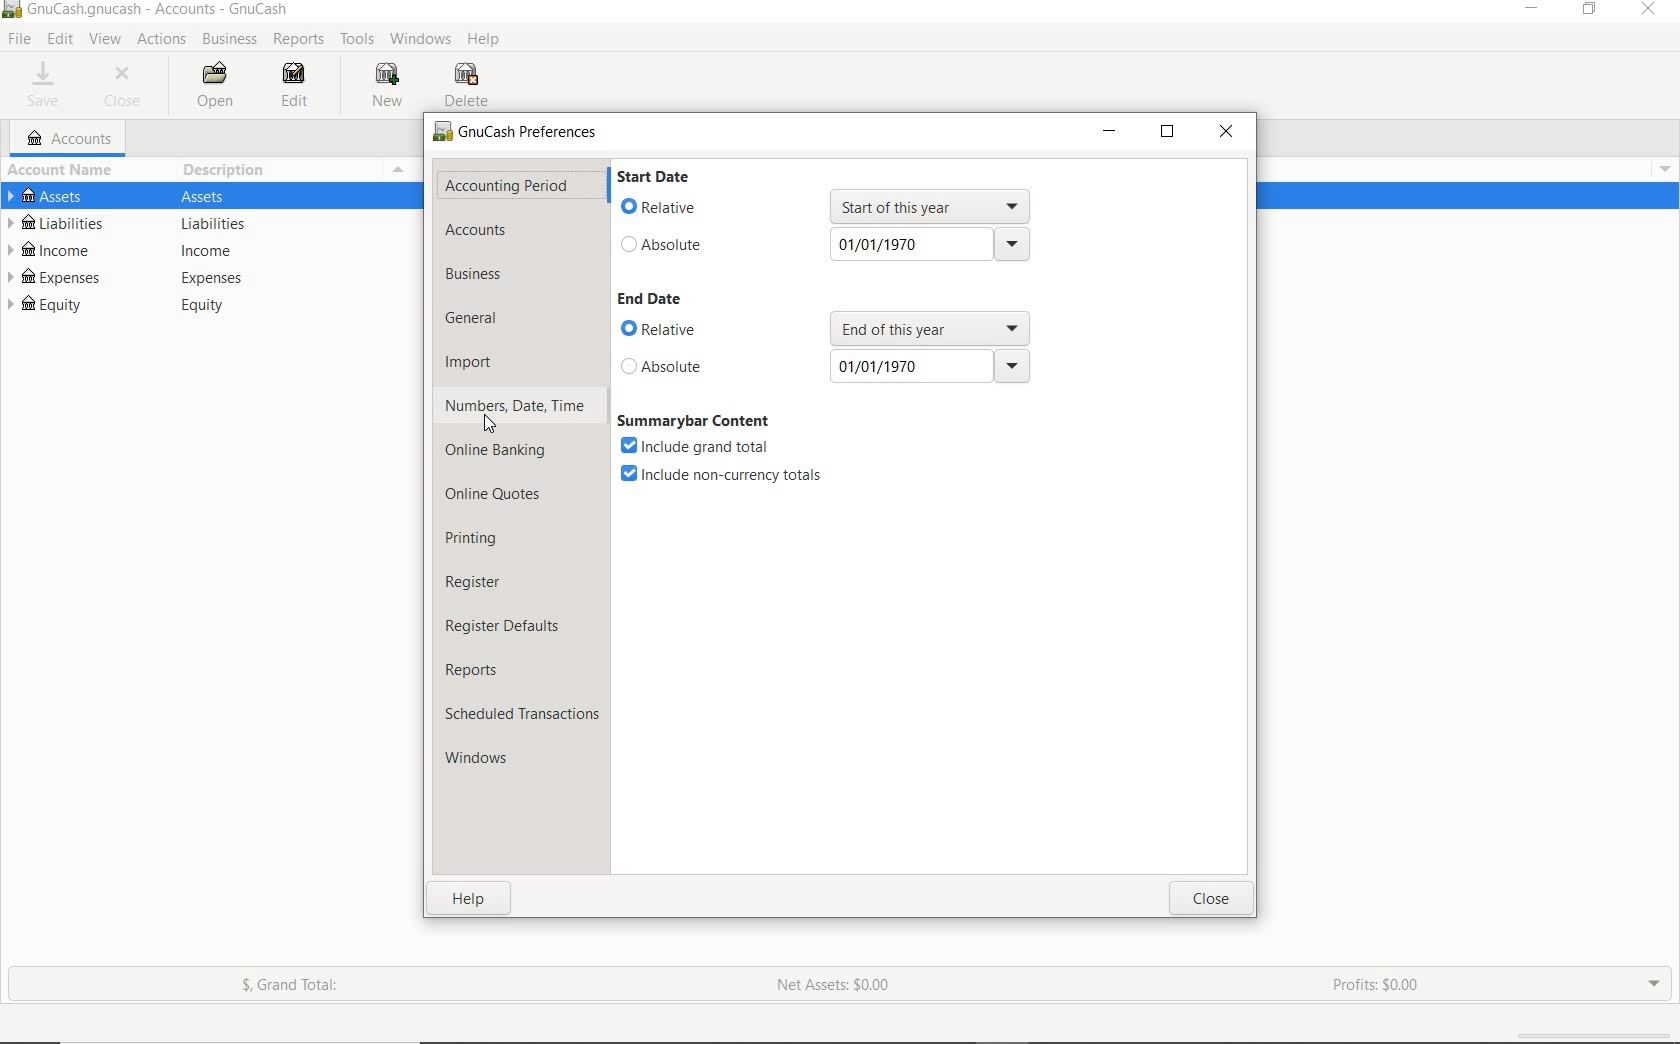  Describe the element at coordinates (657, 175) in the screenshot. I see `start date` at that location.